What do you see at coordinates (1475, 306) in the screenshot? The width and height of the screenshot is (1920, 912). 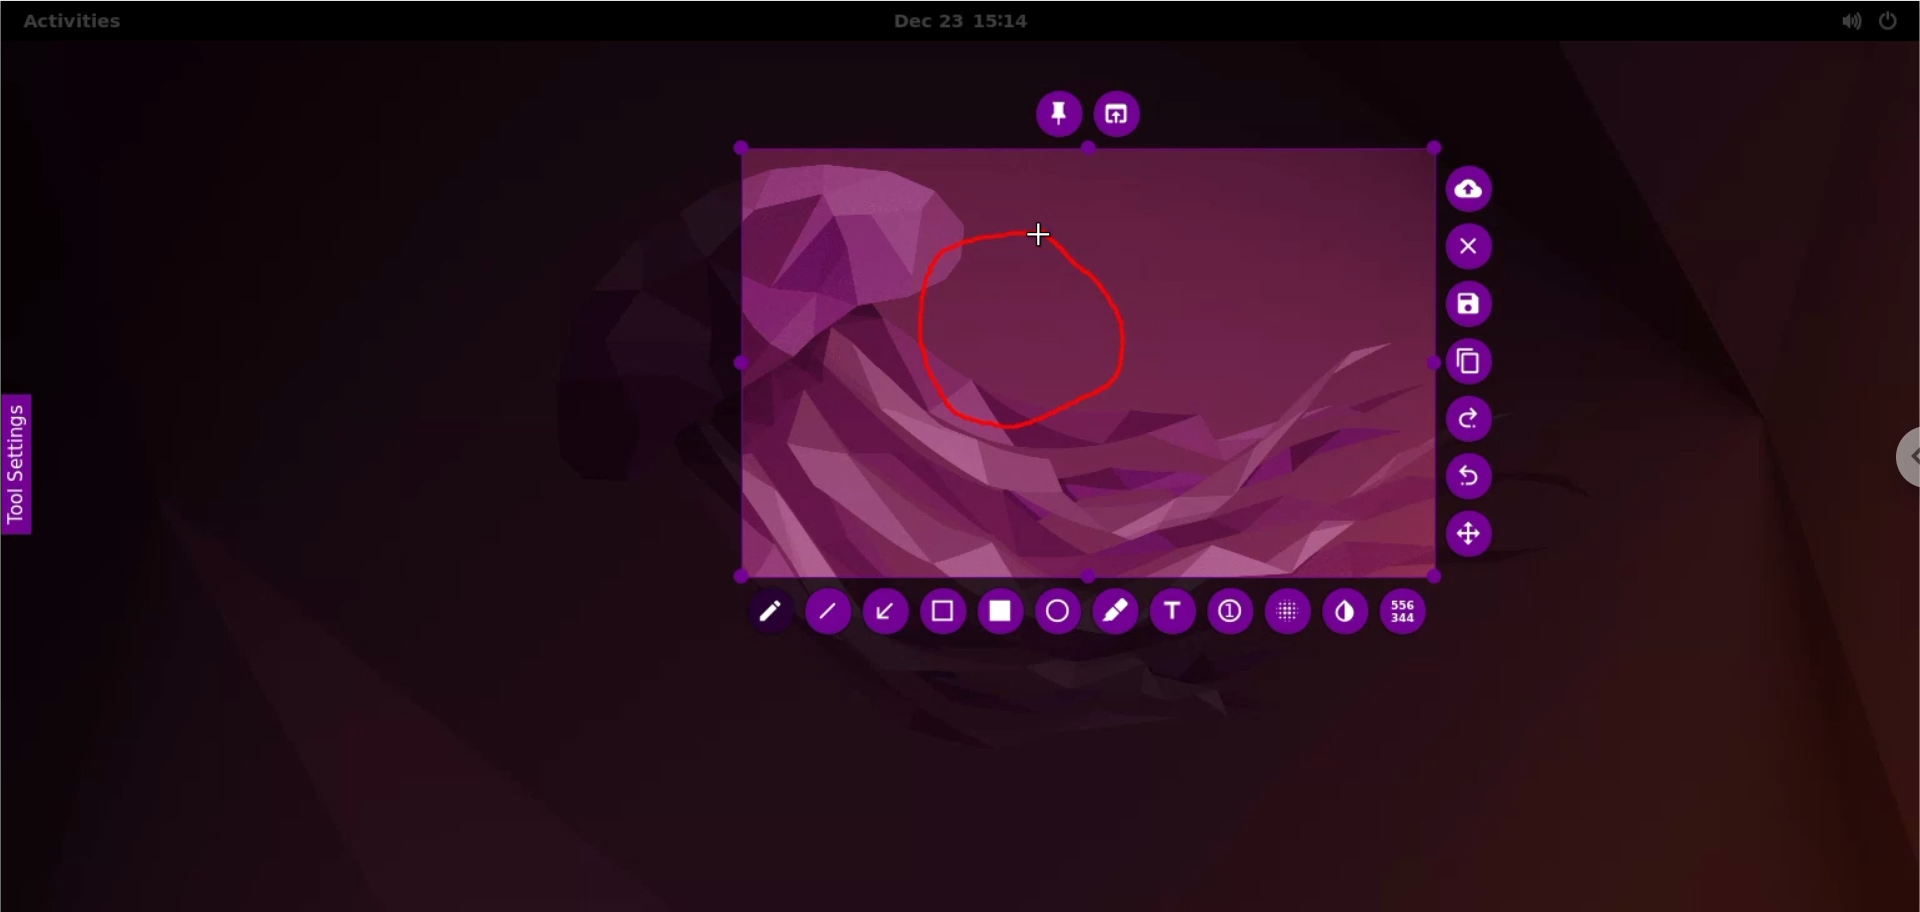 I see `save` at bounding box center [1475, 306].